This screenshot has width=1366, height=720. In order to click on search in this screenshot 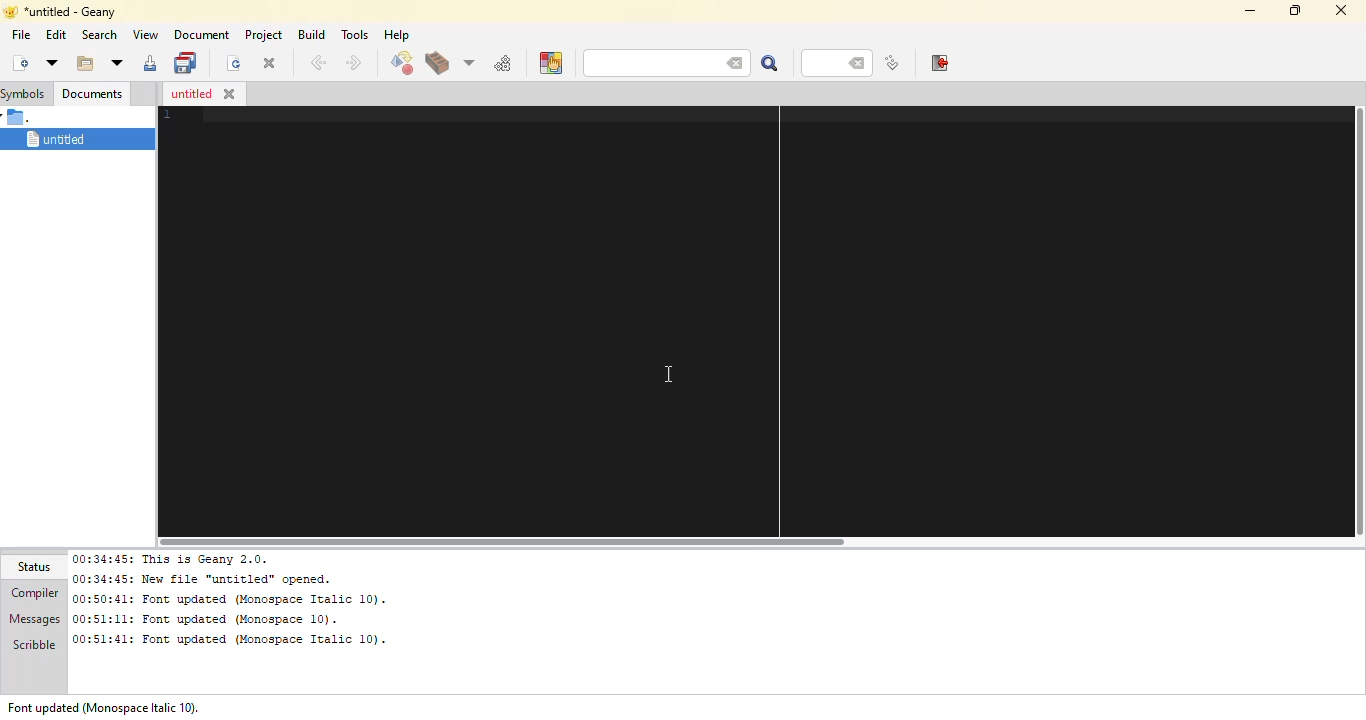, I will do `click(768, 63)`.